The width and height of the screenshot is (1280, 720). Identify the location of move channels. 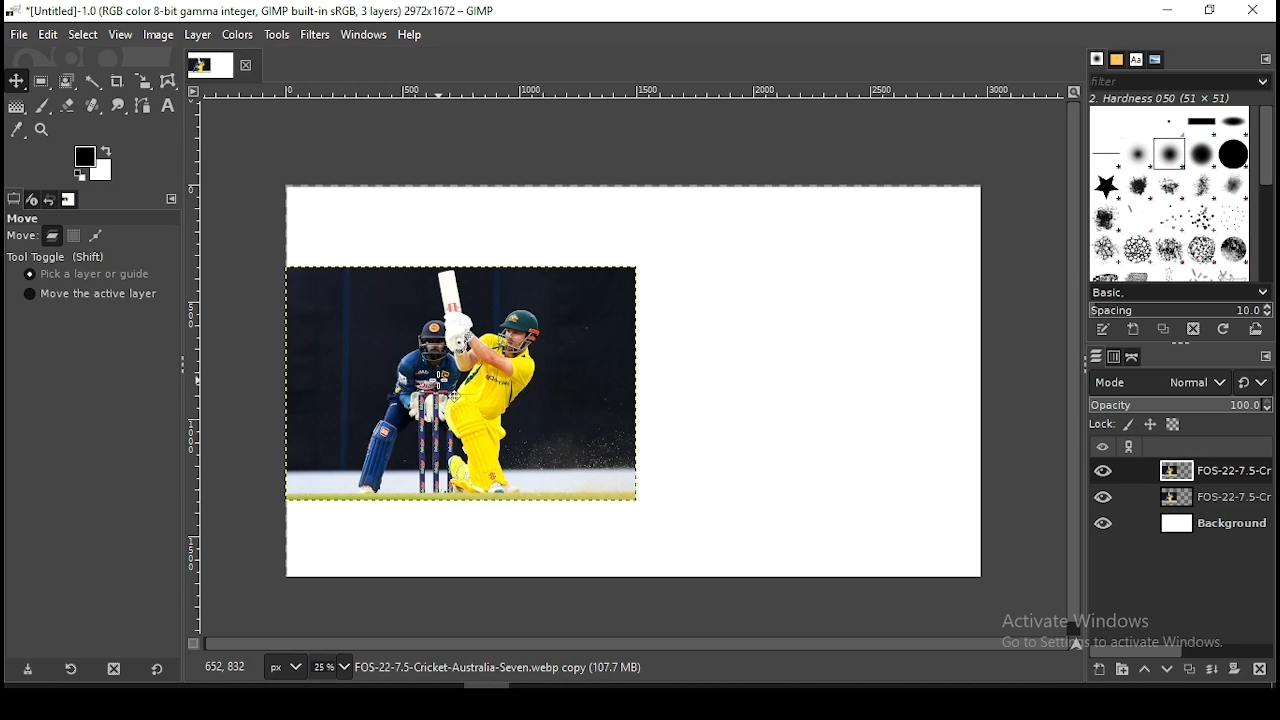
(73, 236).